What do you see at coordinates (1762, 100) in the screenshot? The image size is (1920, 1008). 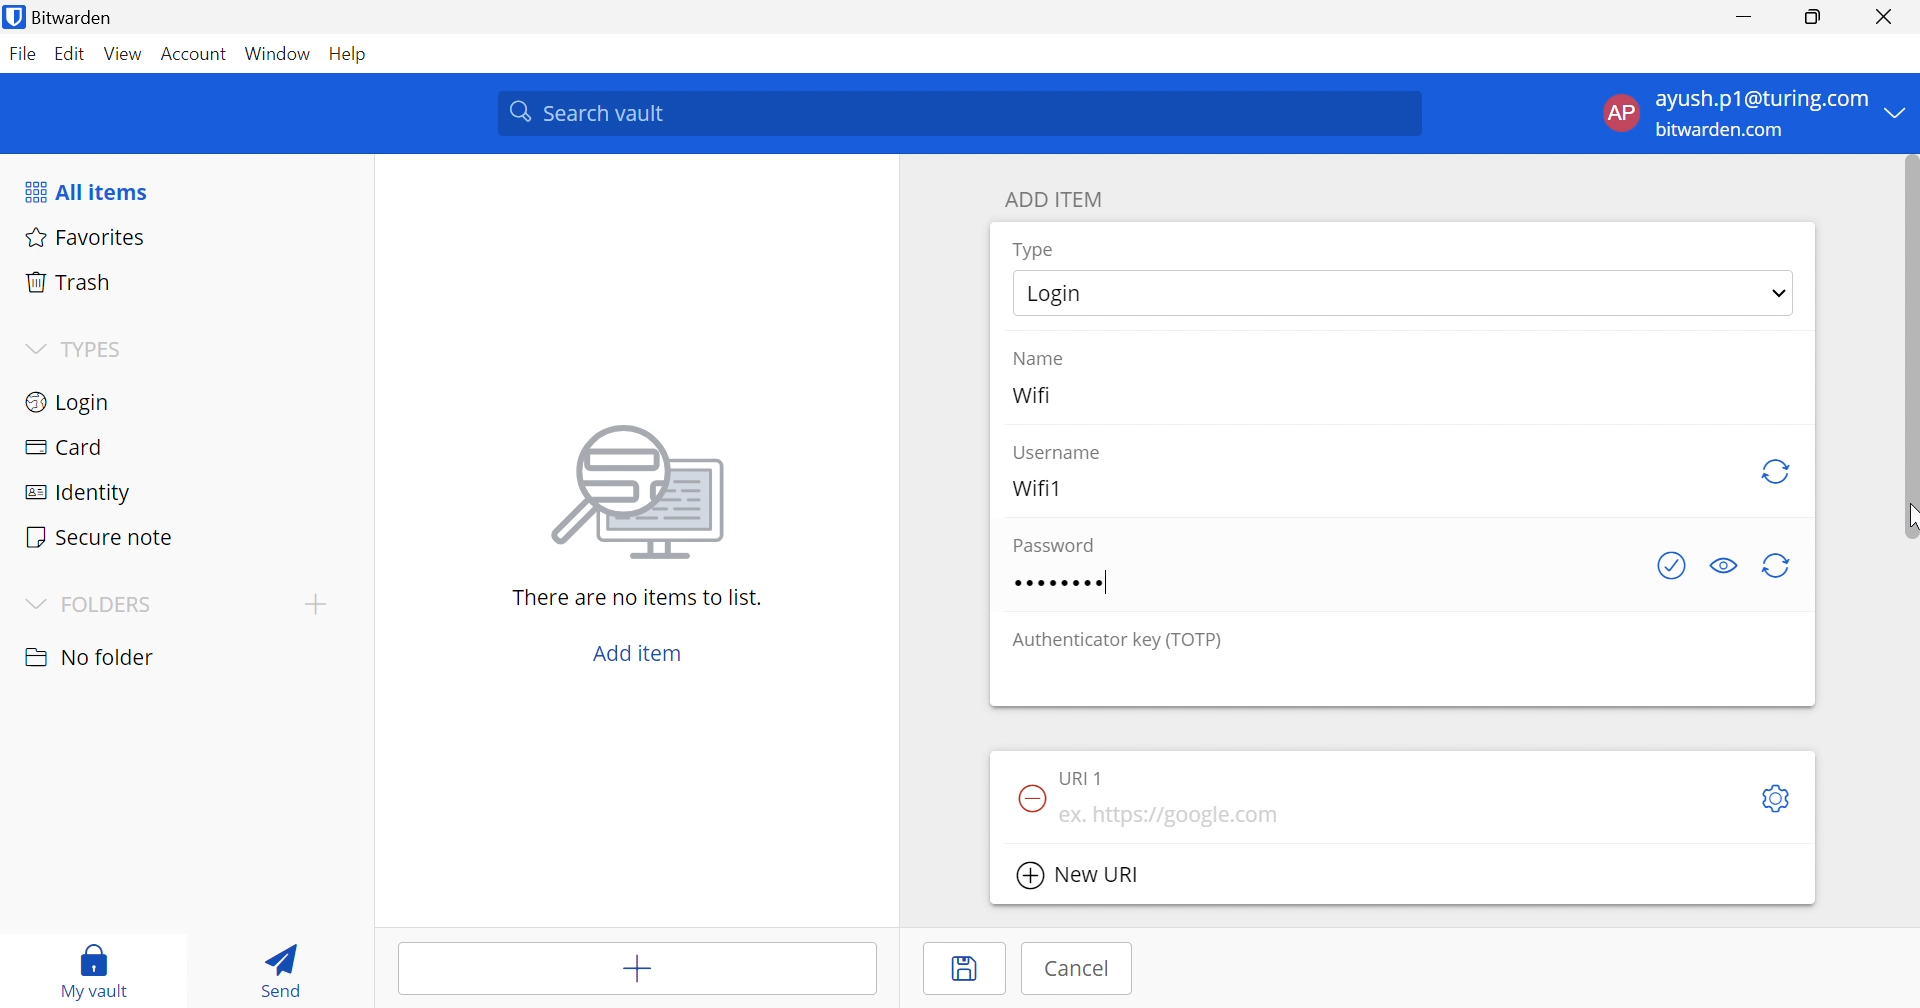 I see `ayush.p1@turing.com` at bounding box center [1762, 100].